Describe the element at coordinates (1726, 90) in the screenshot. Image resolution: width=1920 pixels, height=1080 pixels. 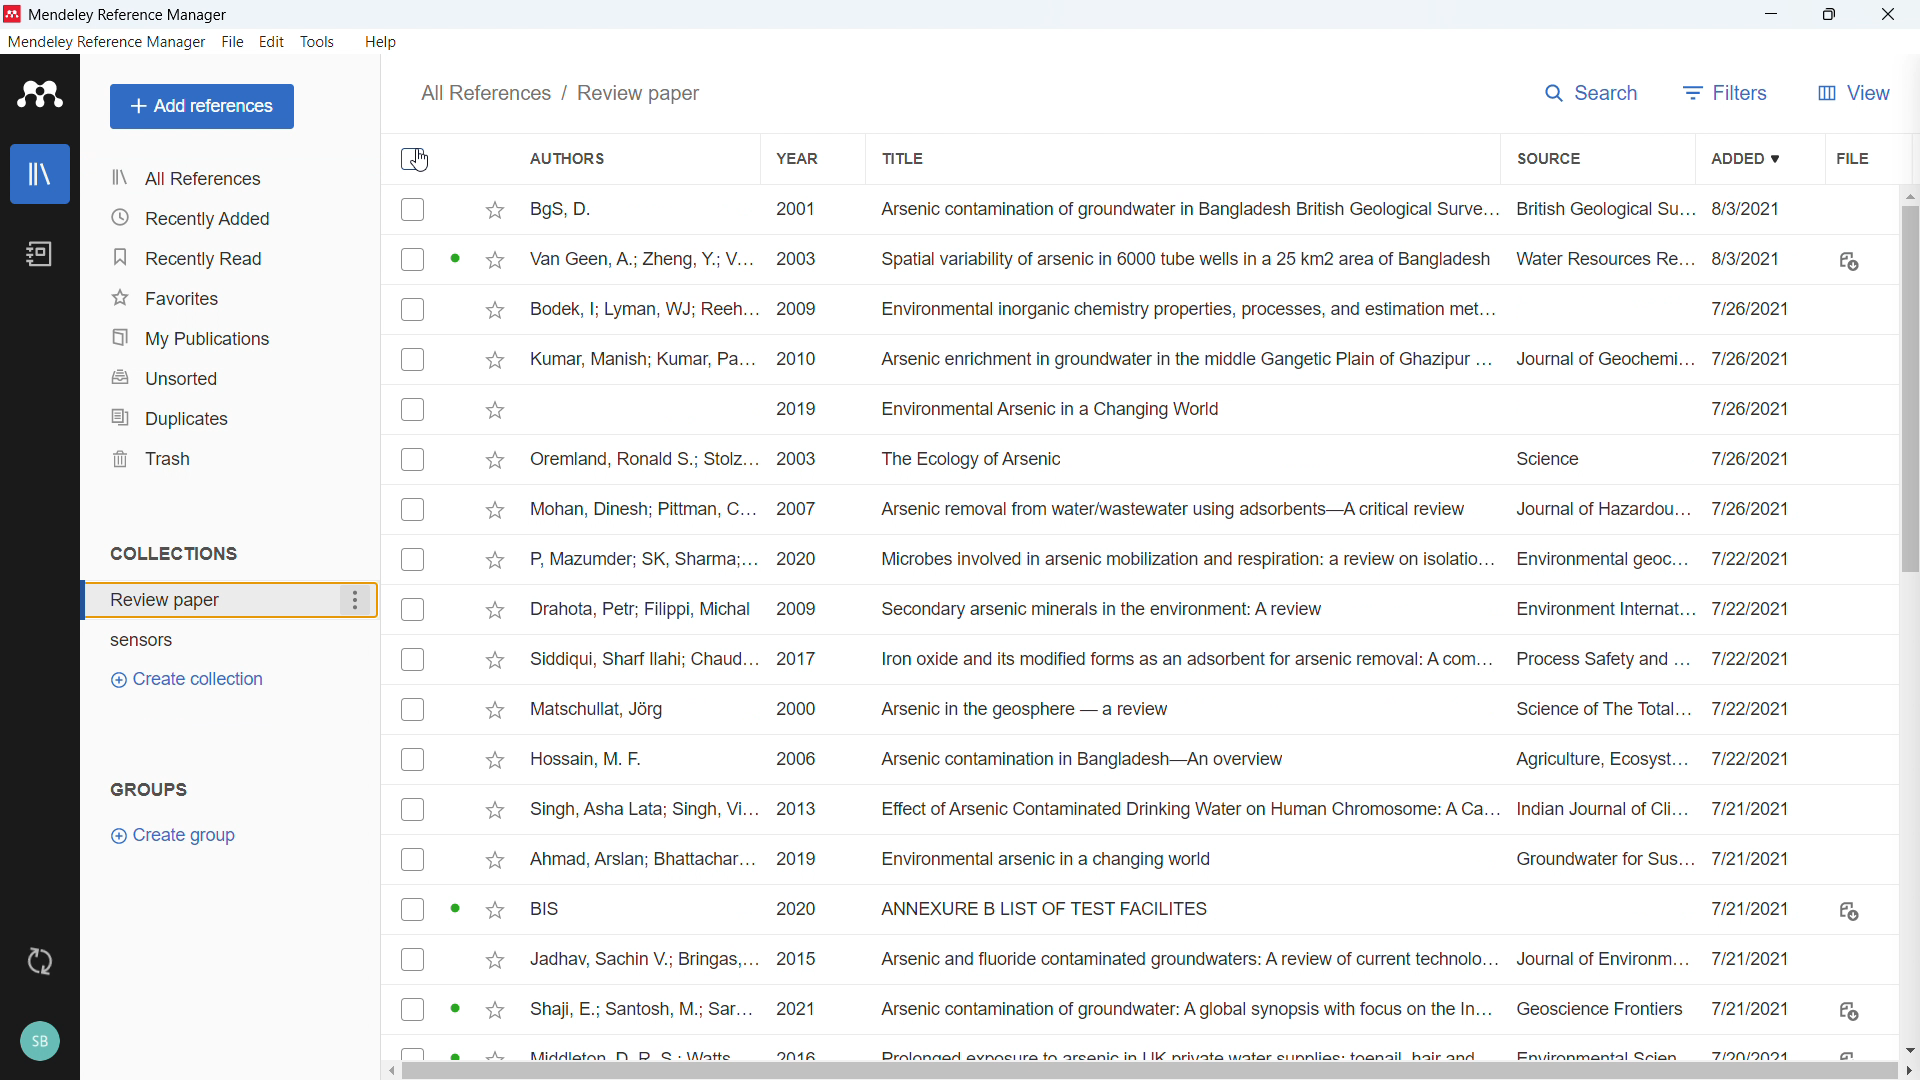
I see `filters` at that location.